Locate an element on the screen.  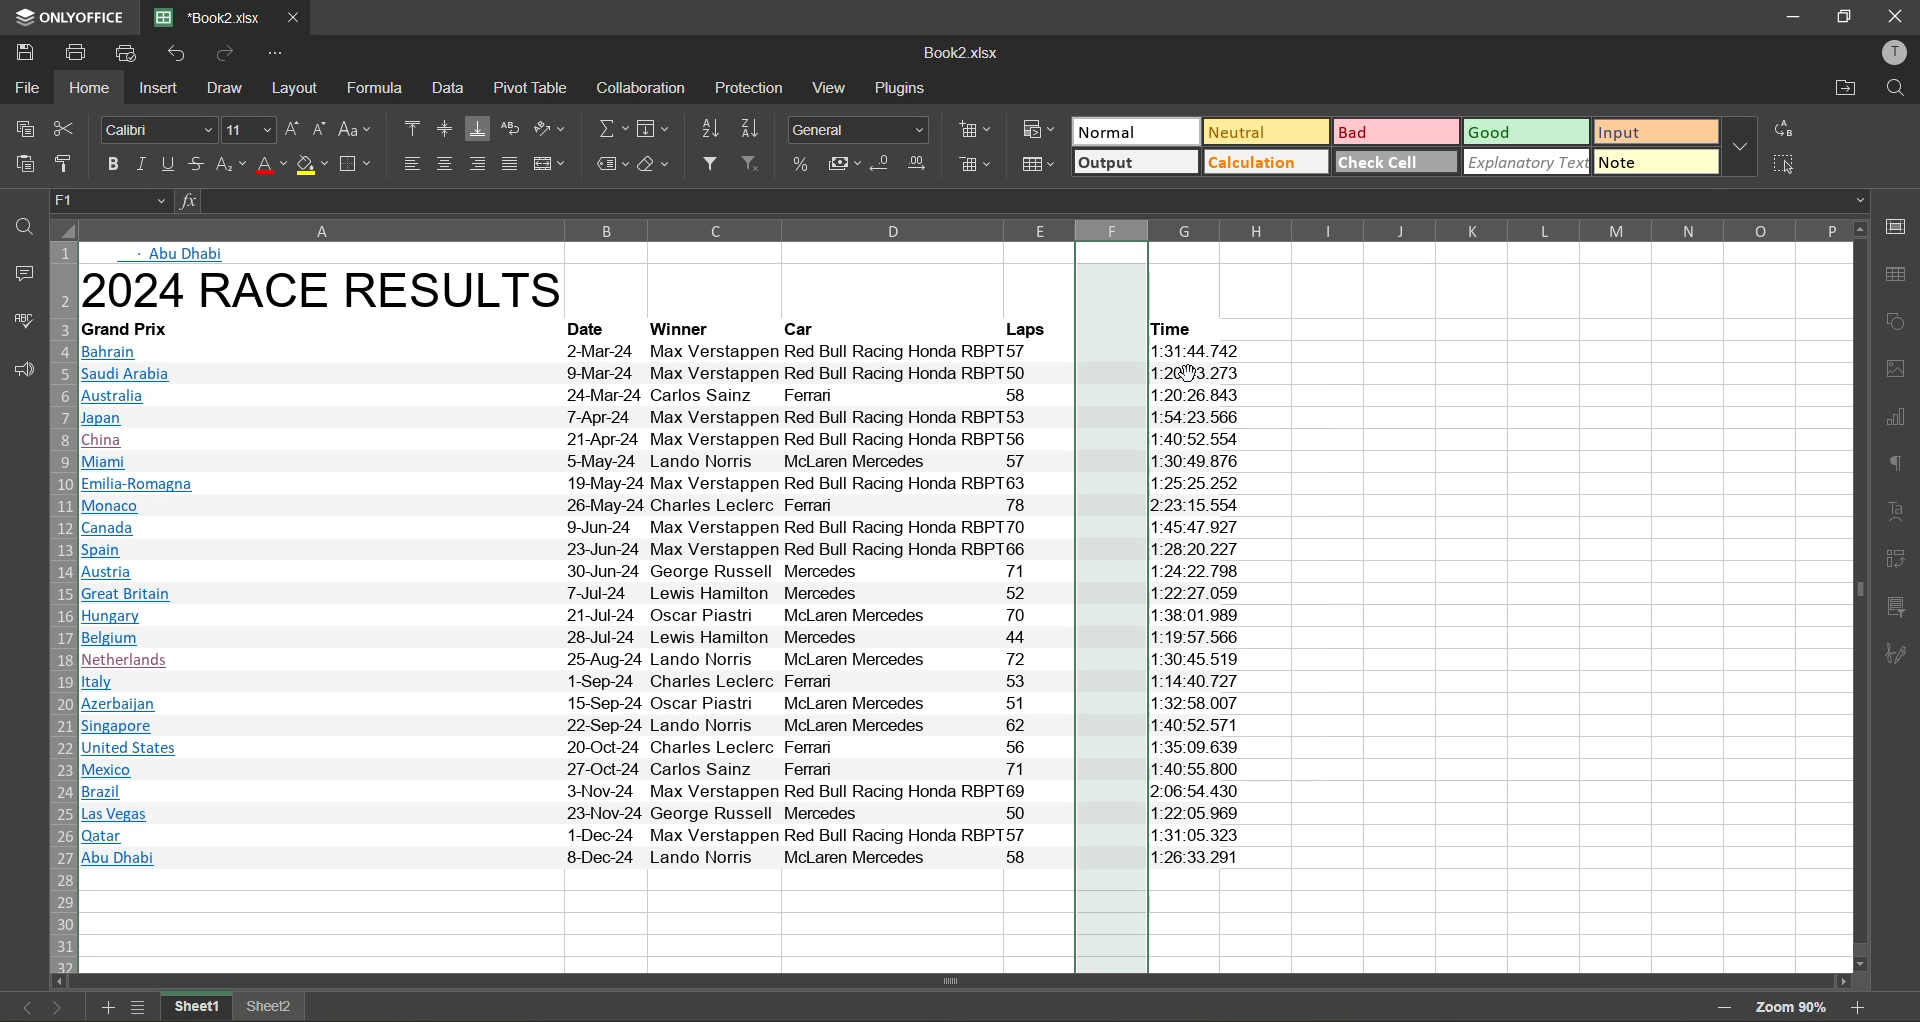
pivot table is located at coordinates (529, 88).